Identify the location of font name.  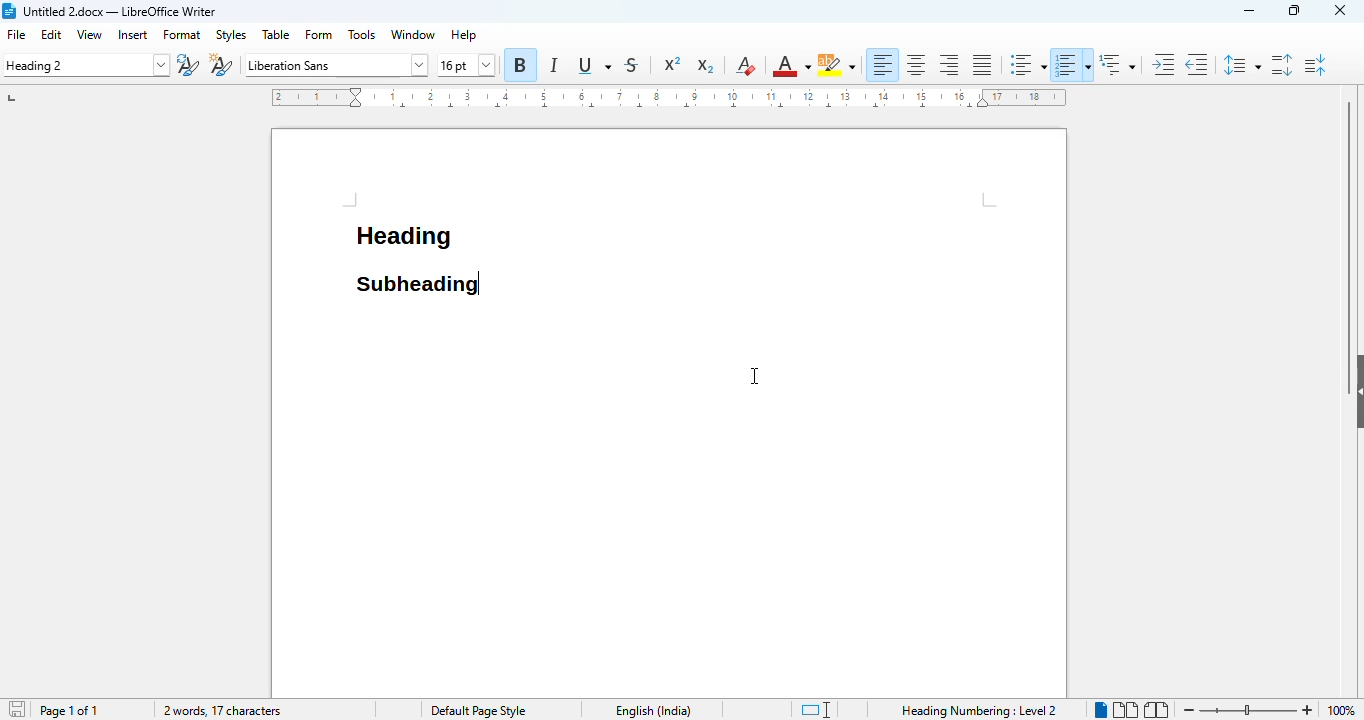
(334, 64).